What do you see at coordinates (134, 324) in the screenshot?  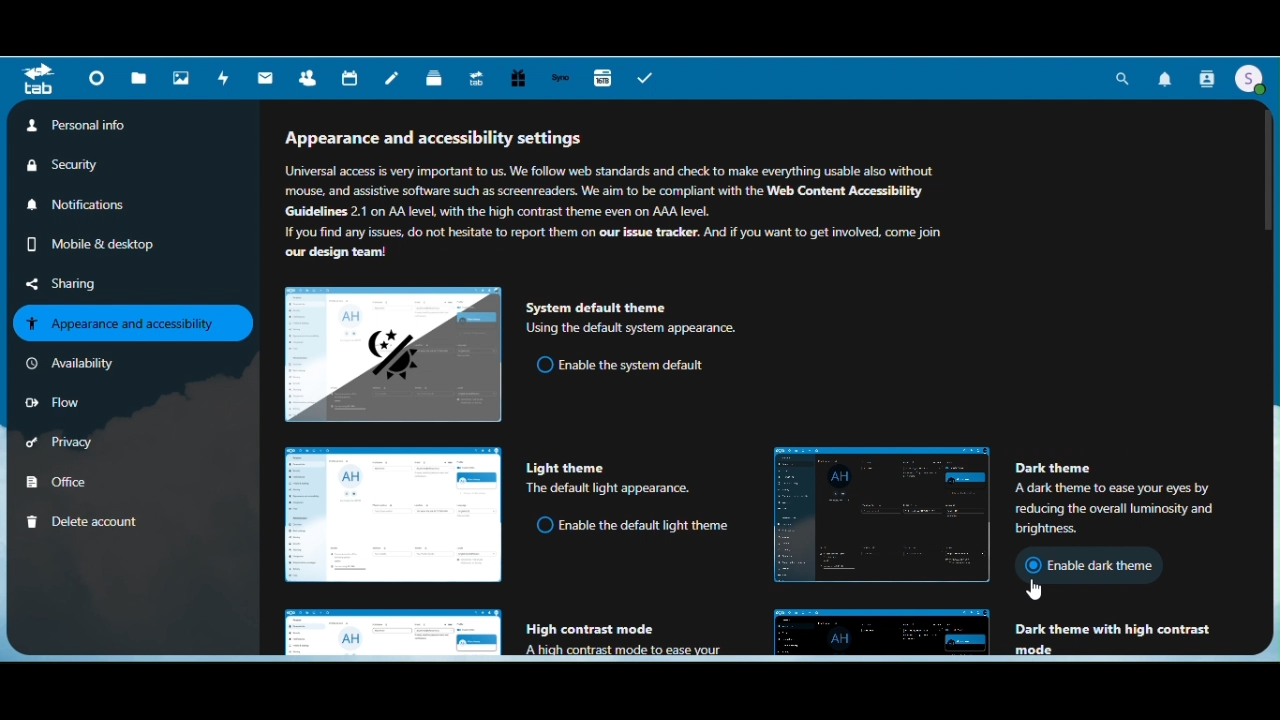 I see `Appearance and accessibility` at bounding box center [134, 324].